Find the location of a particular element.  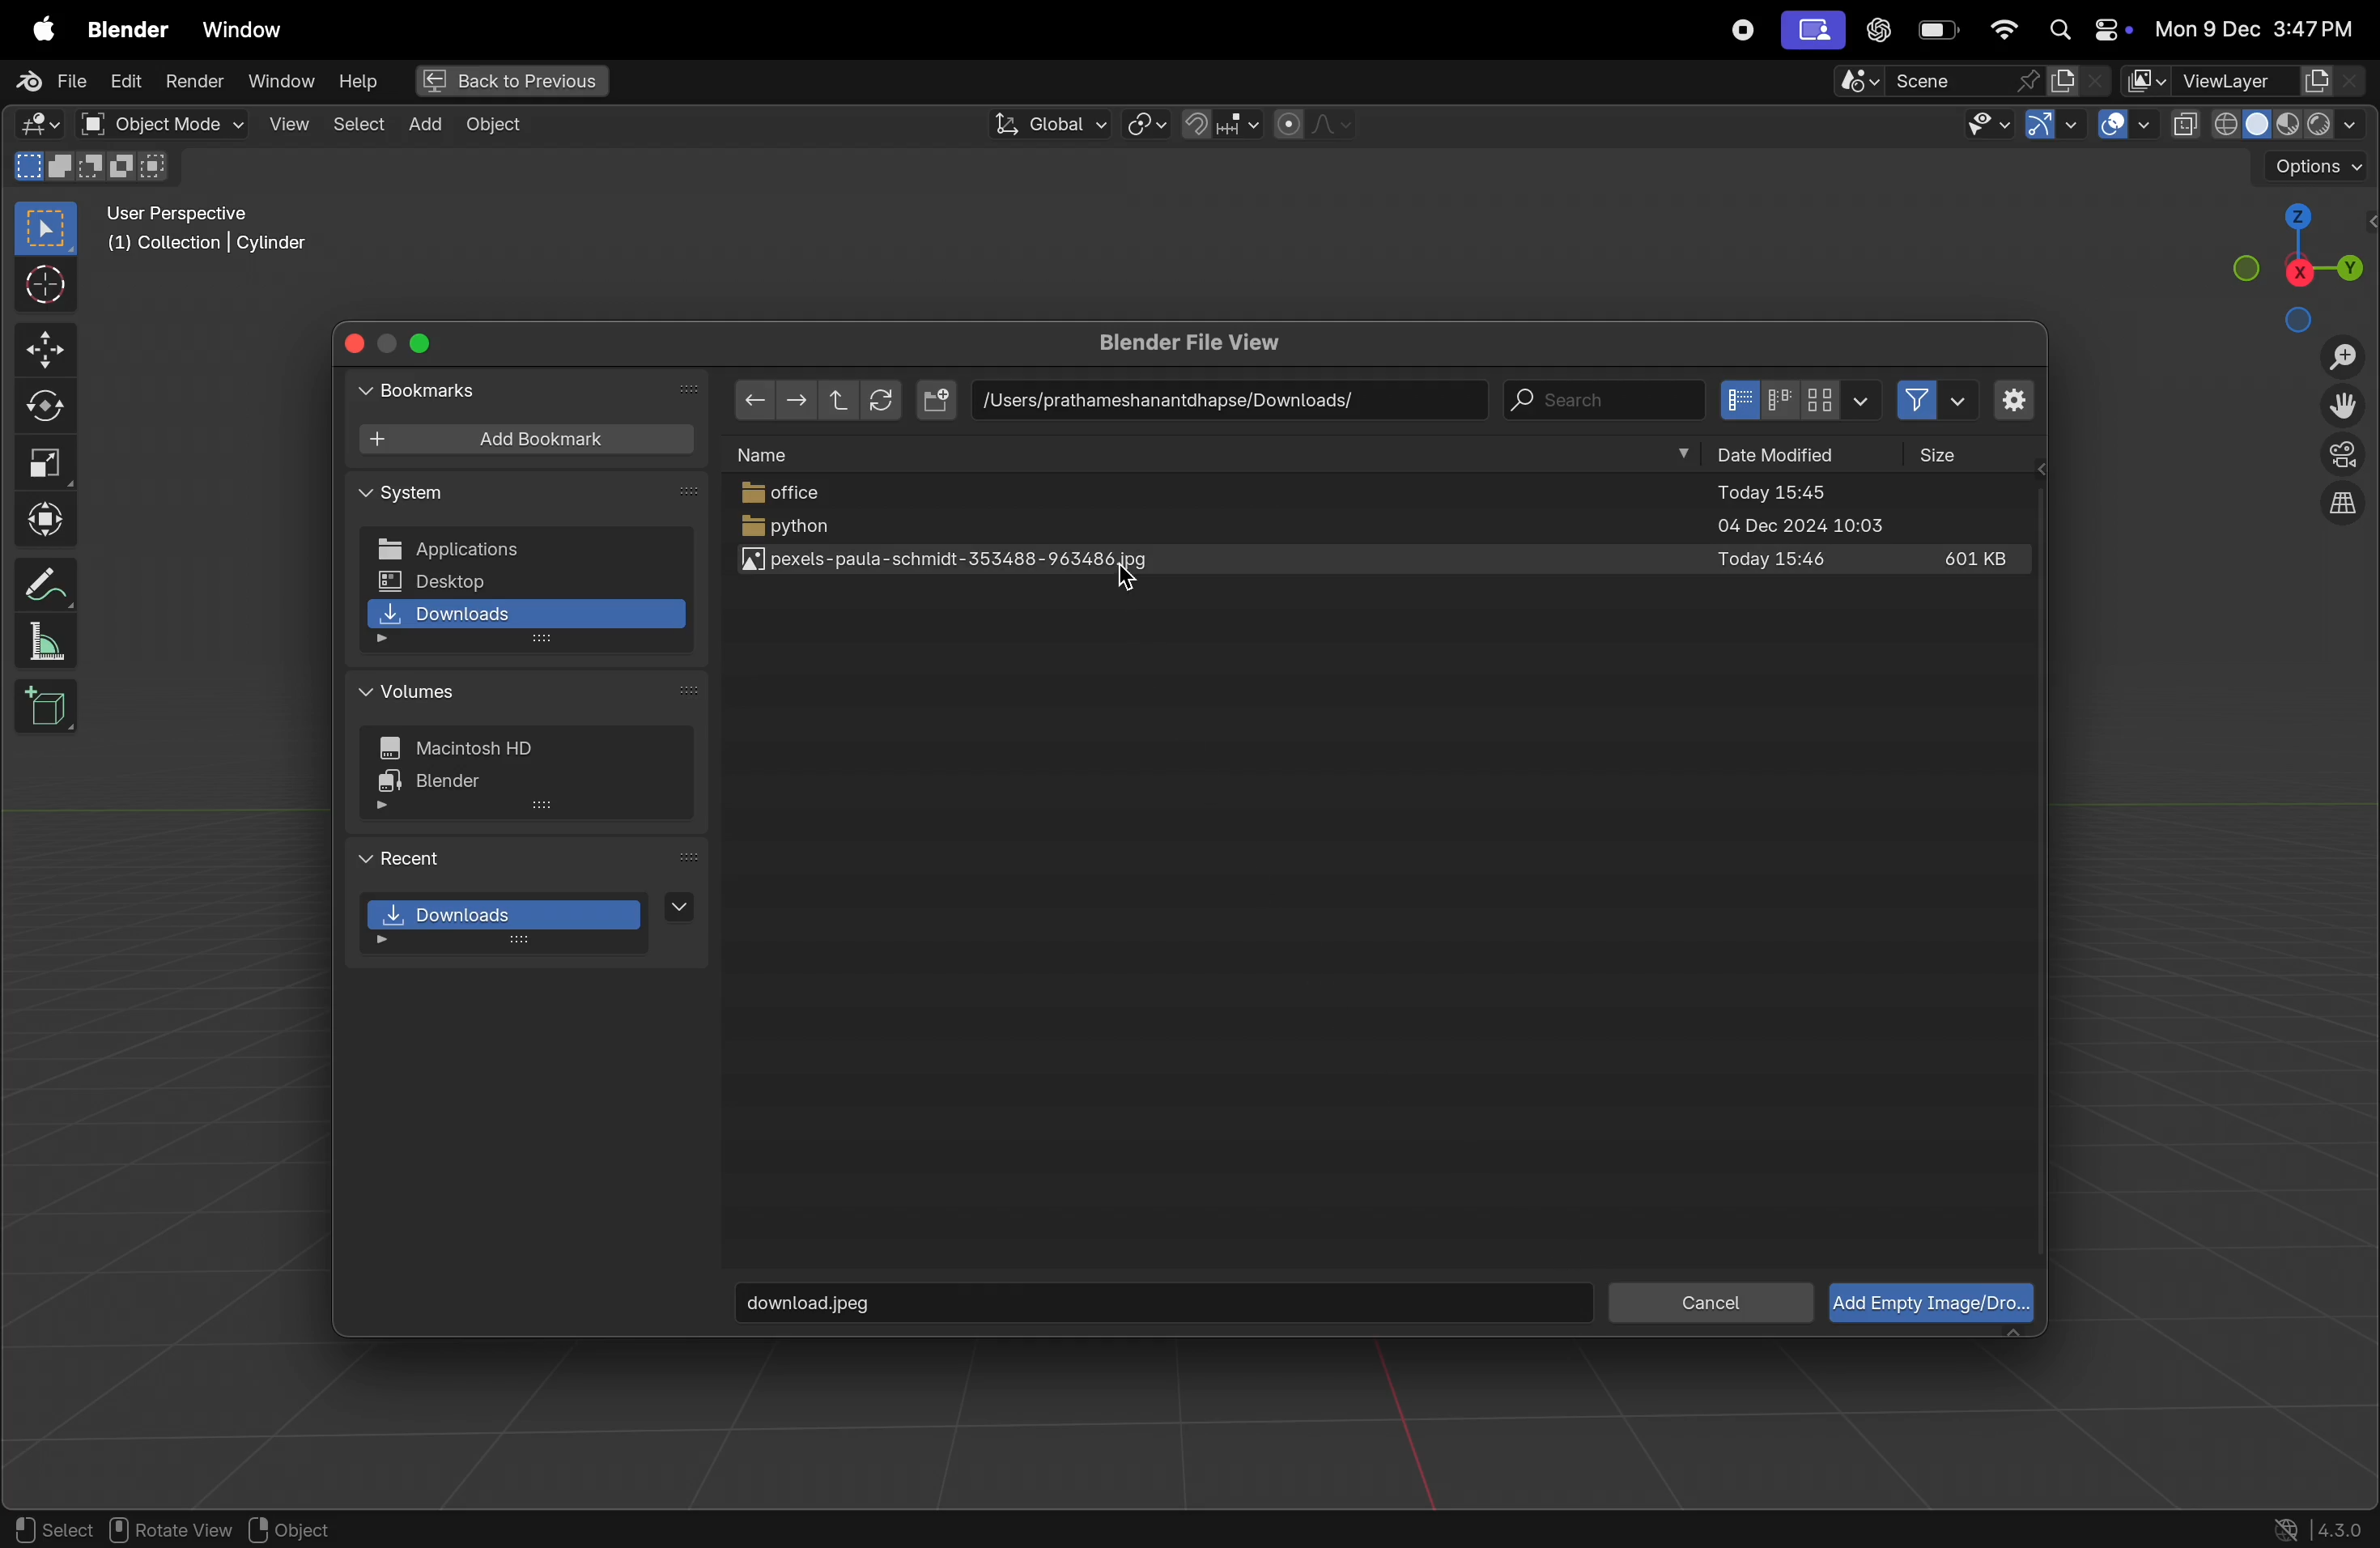

download image is located at coordinates (1164, 1304).